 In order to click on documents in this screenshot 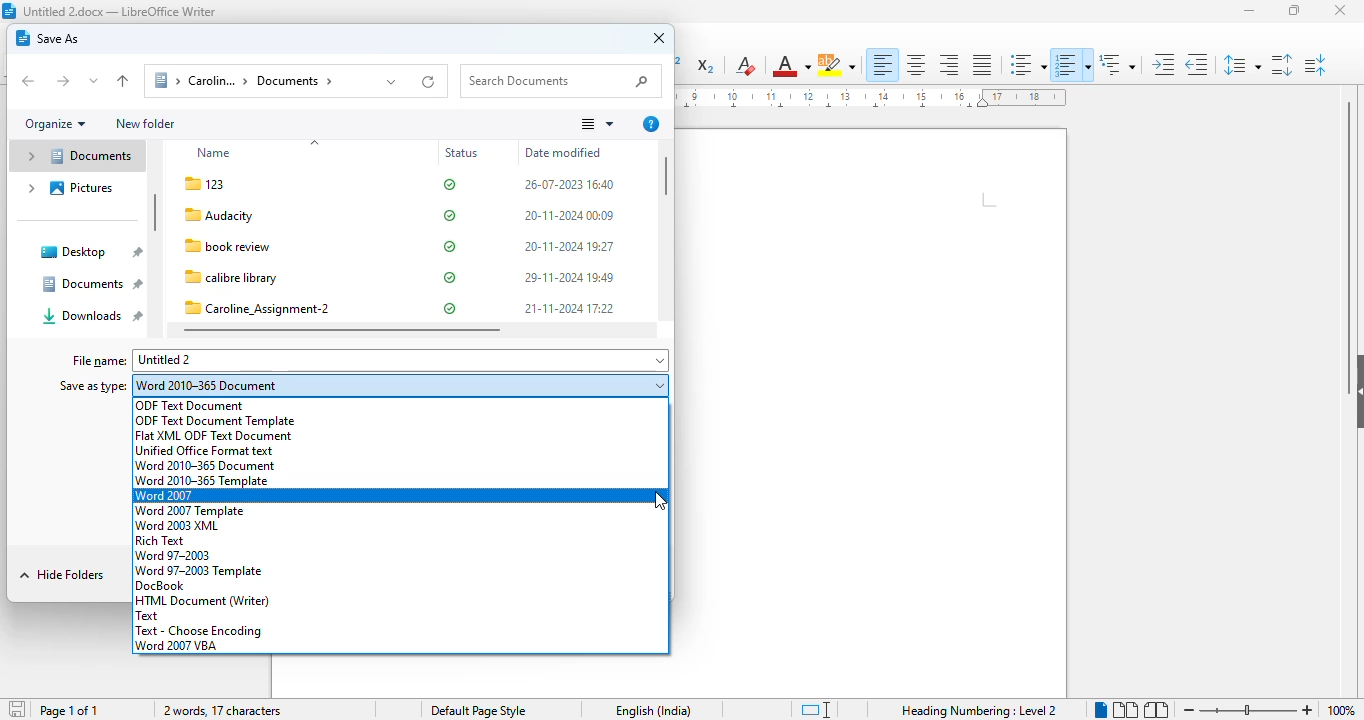, I will do `click(90, 283)`.